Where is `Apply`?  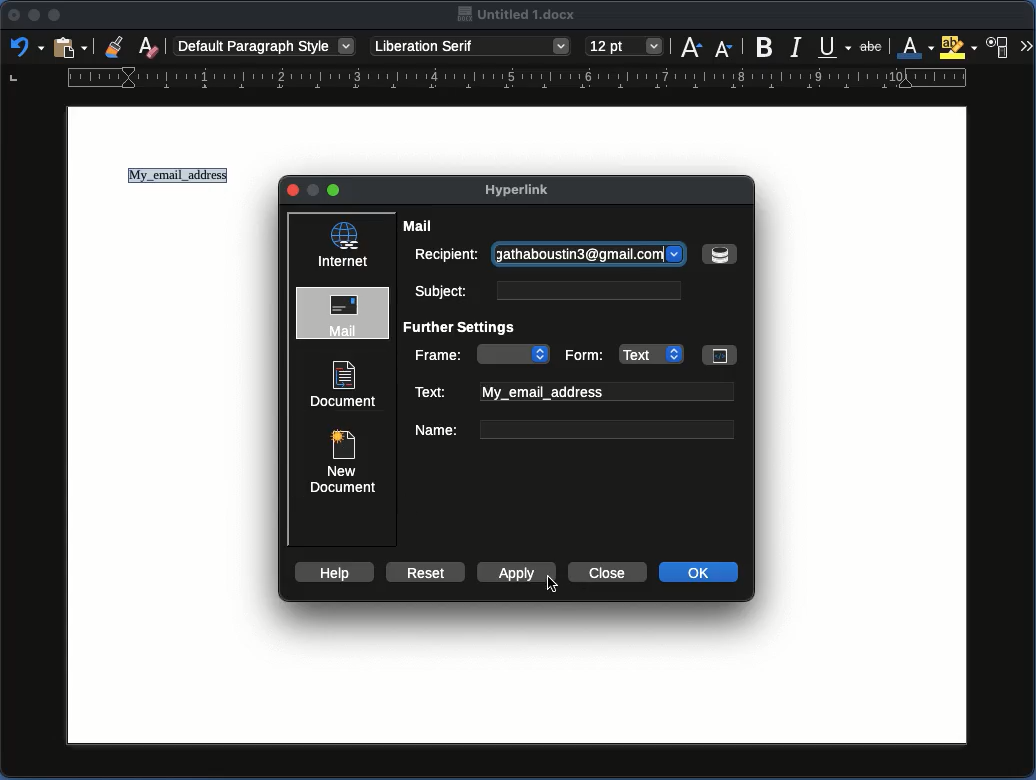 Apply is located at coordinates (518, 573).